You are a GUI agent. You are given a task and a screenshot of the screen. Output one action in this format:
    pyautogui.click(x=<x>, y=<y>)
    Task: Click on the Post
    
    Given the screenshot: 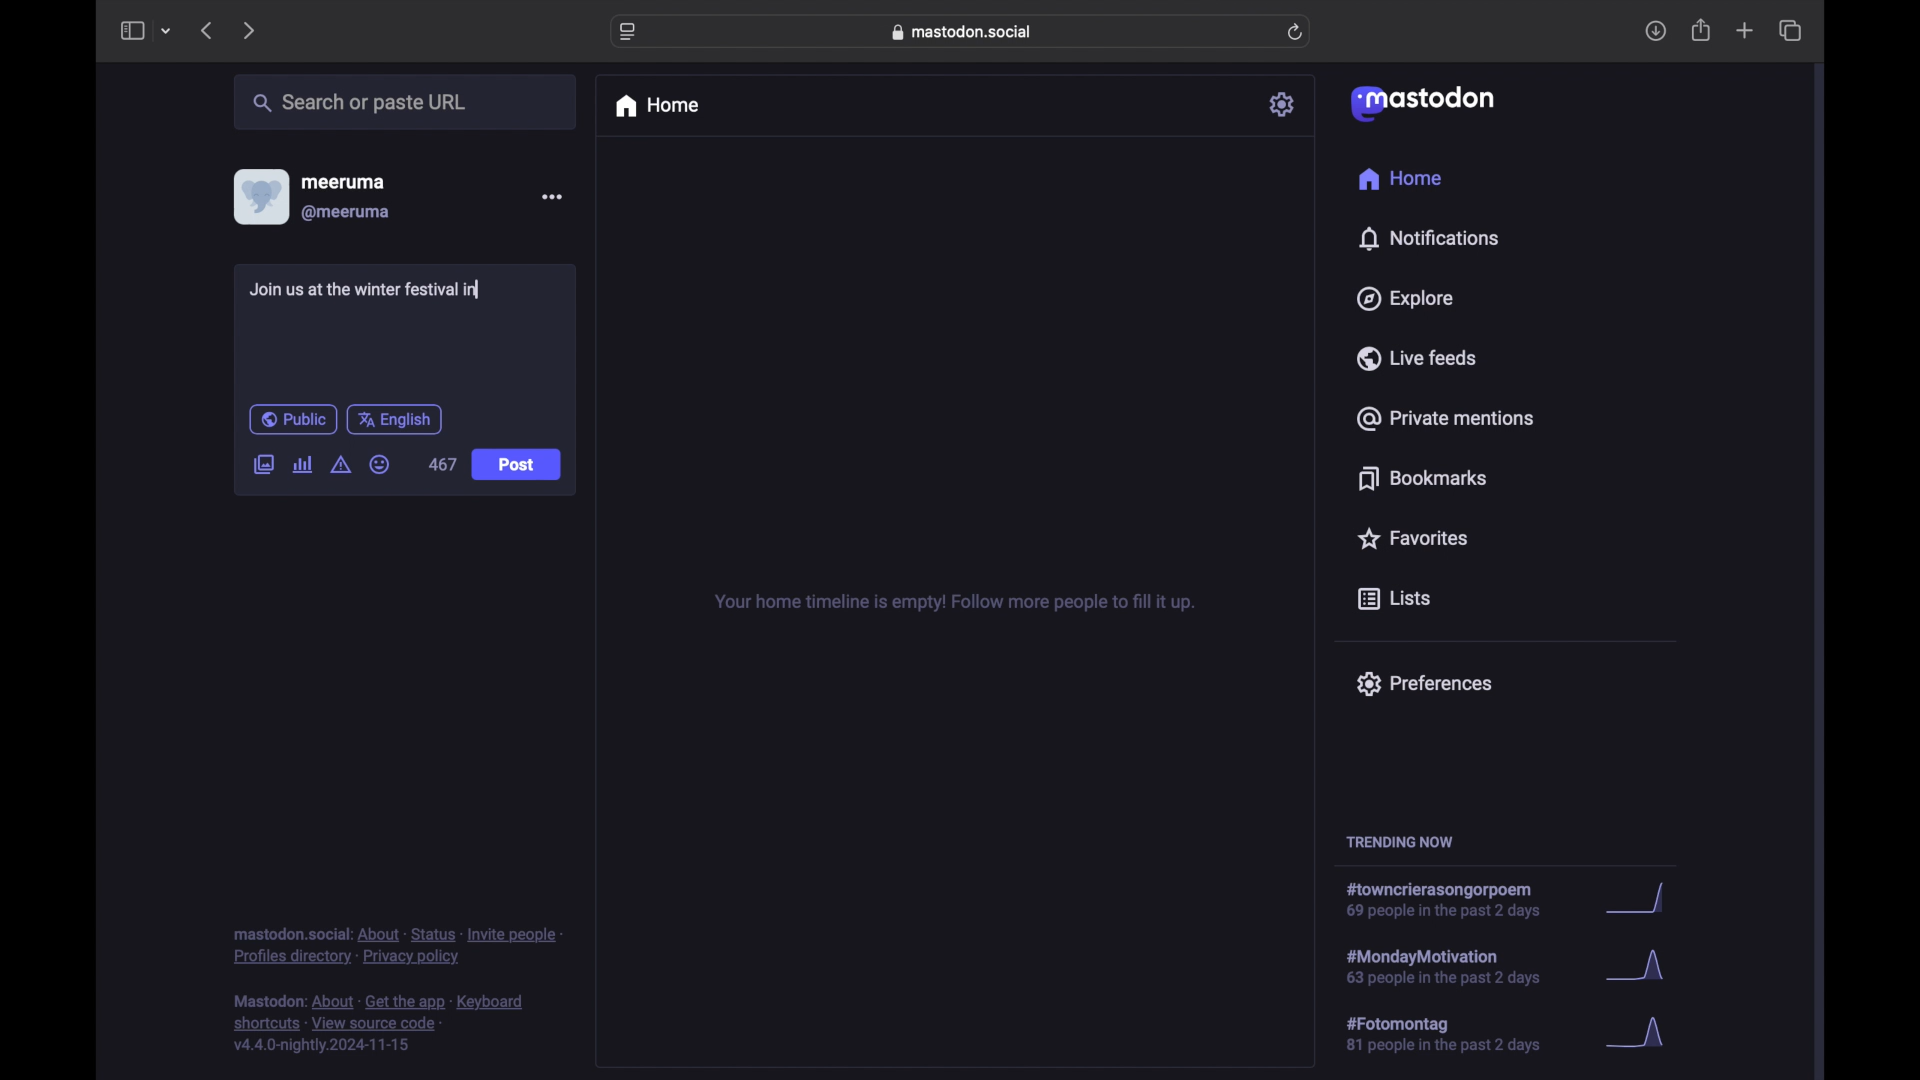 What is the action you would take?
    pyautogui.click(x=518, y=466)
    